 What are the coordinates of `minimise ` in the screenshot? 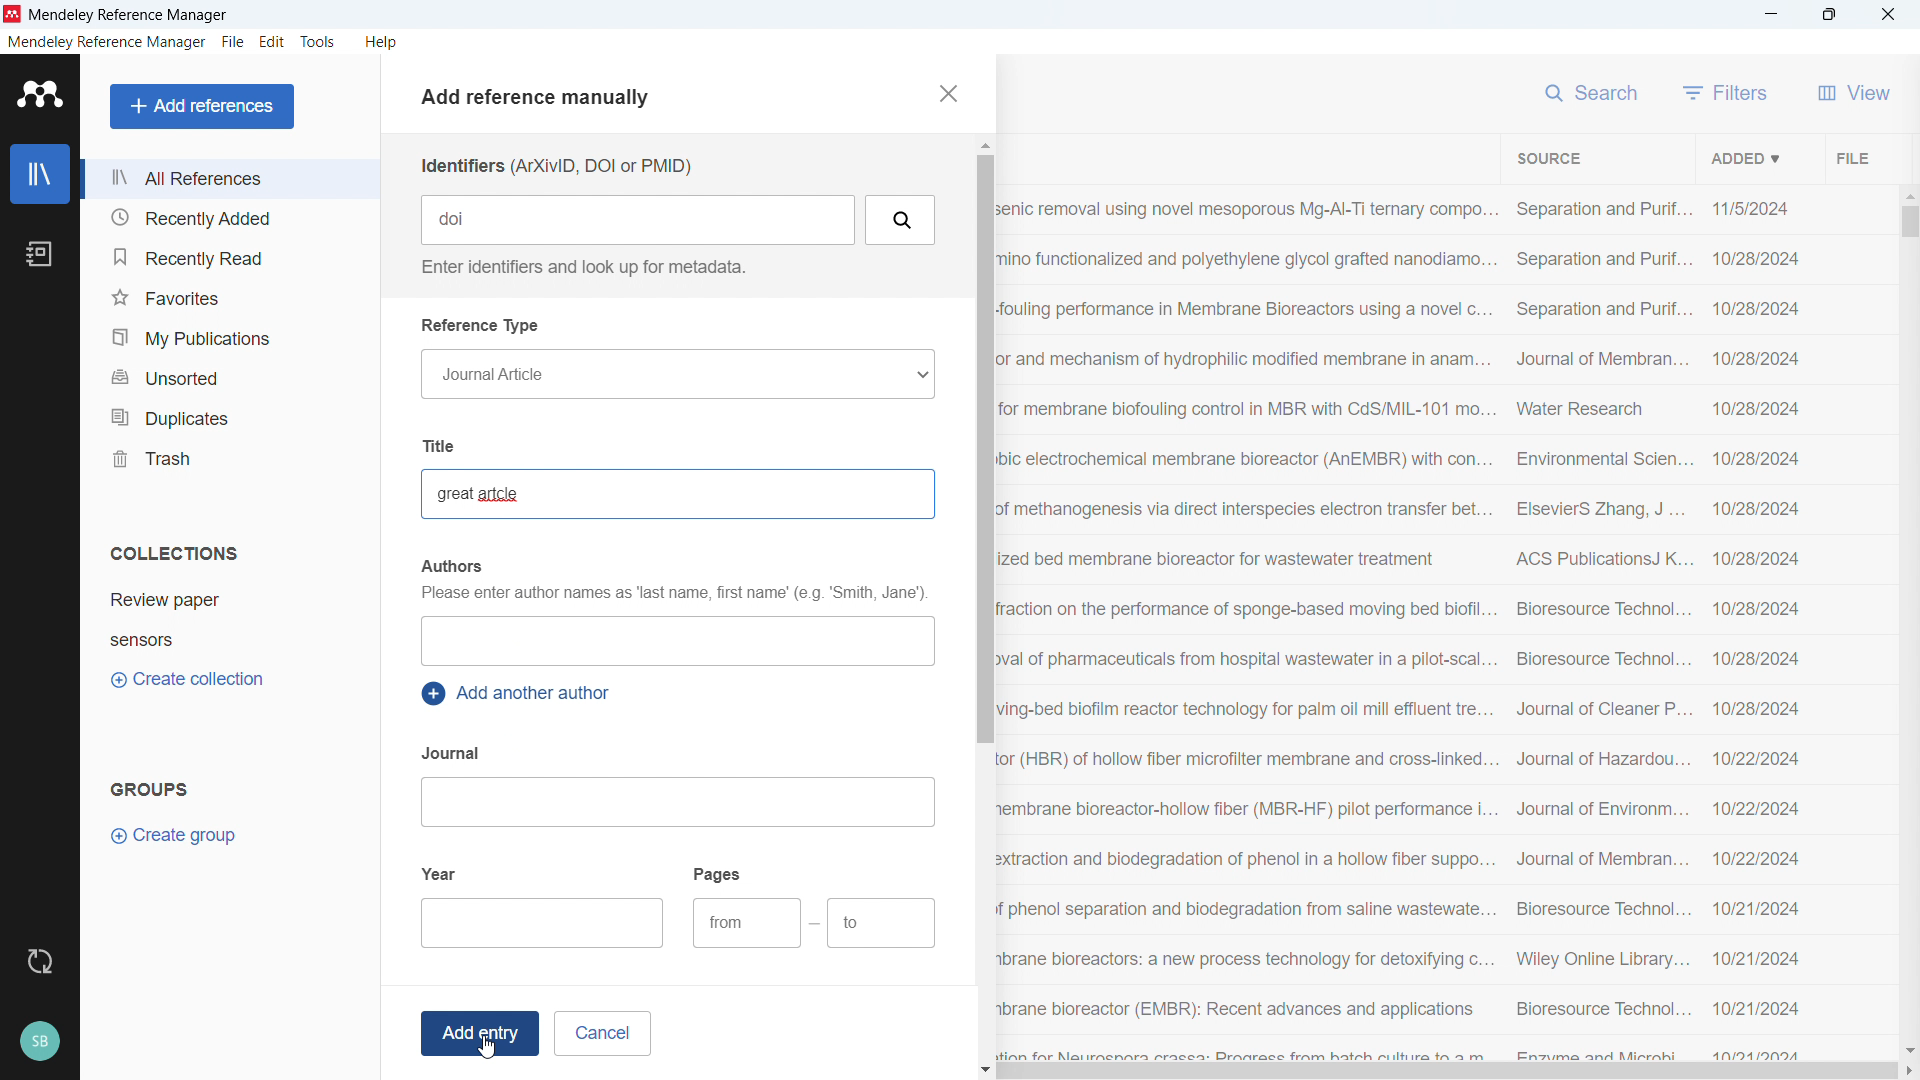 It's located at (1772, 15).